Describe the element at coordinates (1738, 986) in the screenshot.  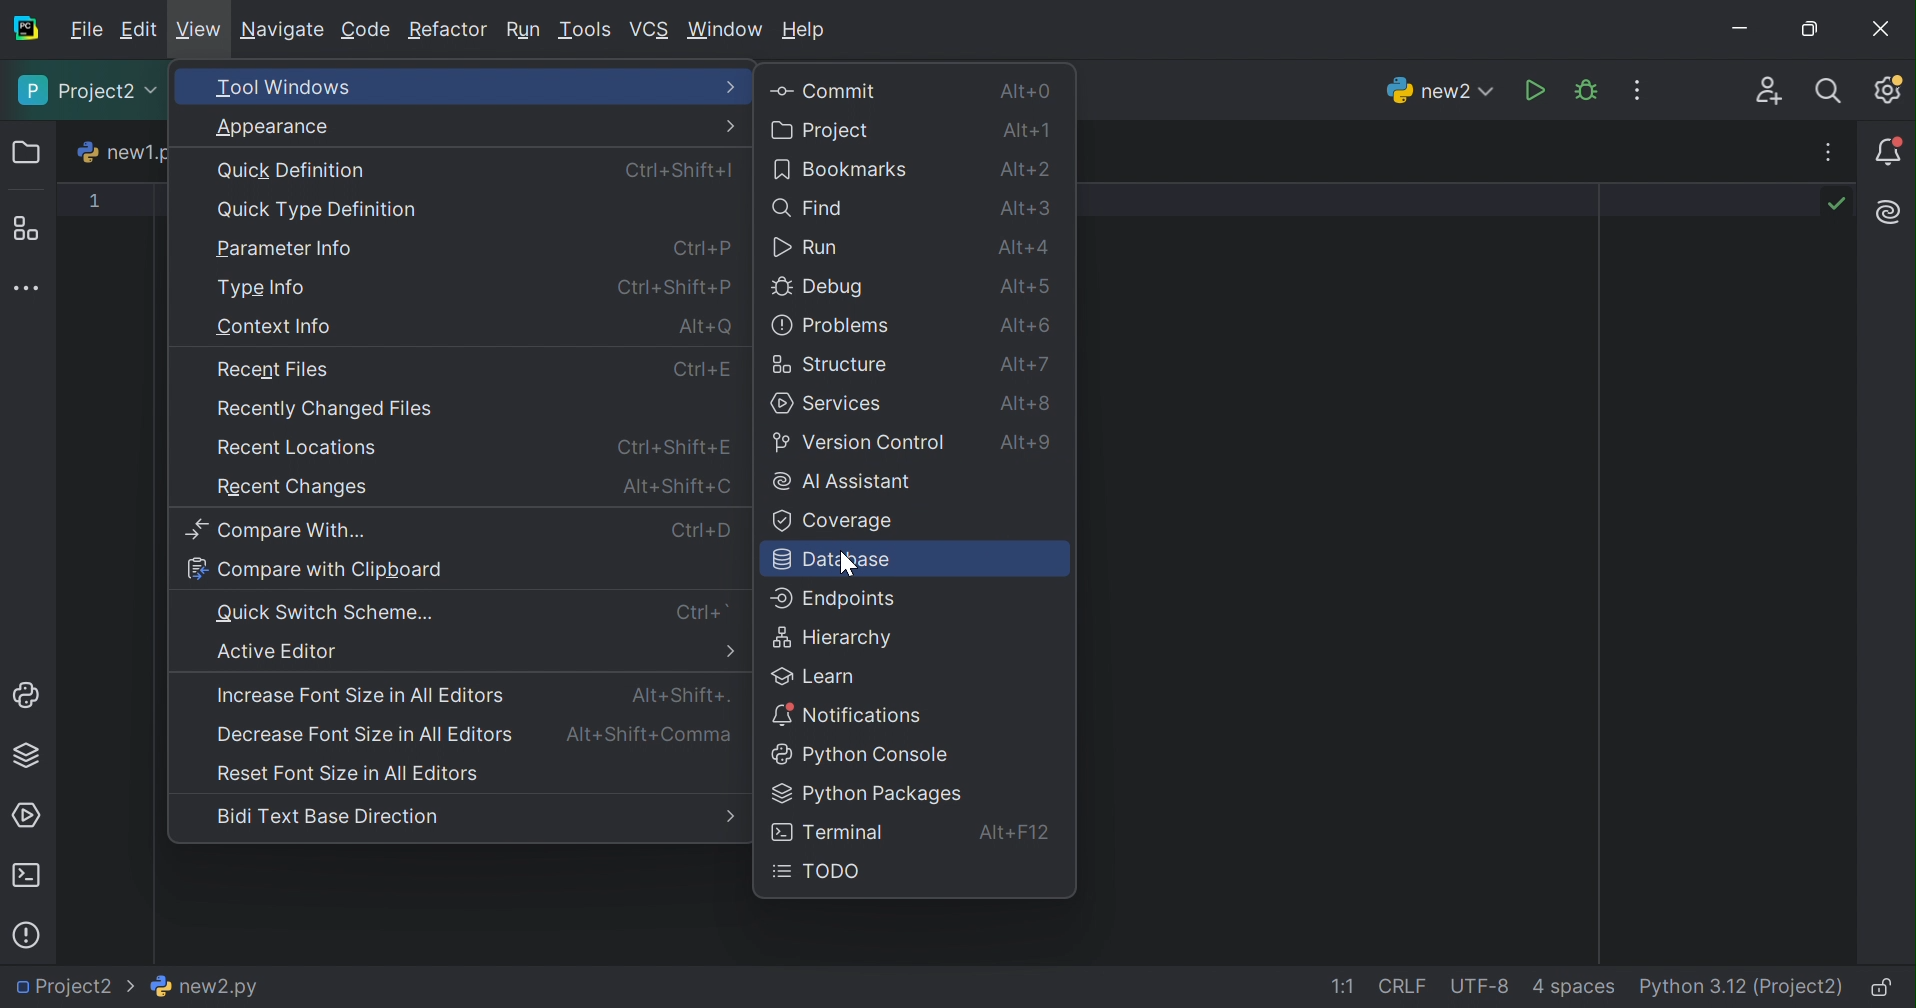
I see `Python 3.12 (Project2)` at that location.